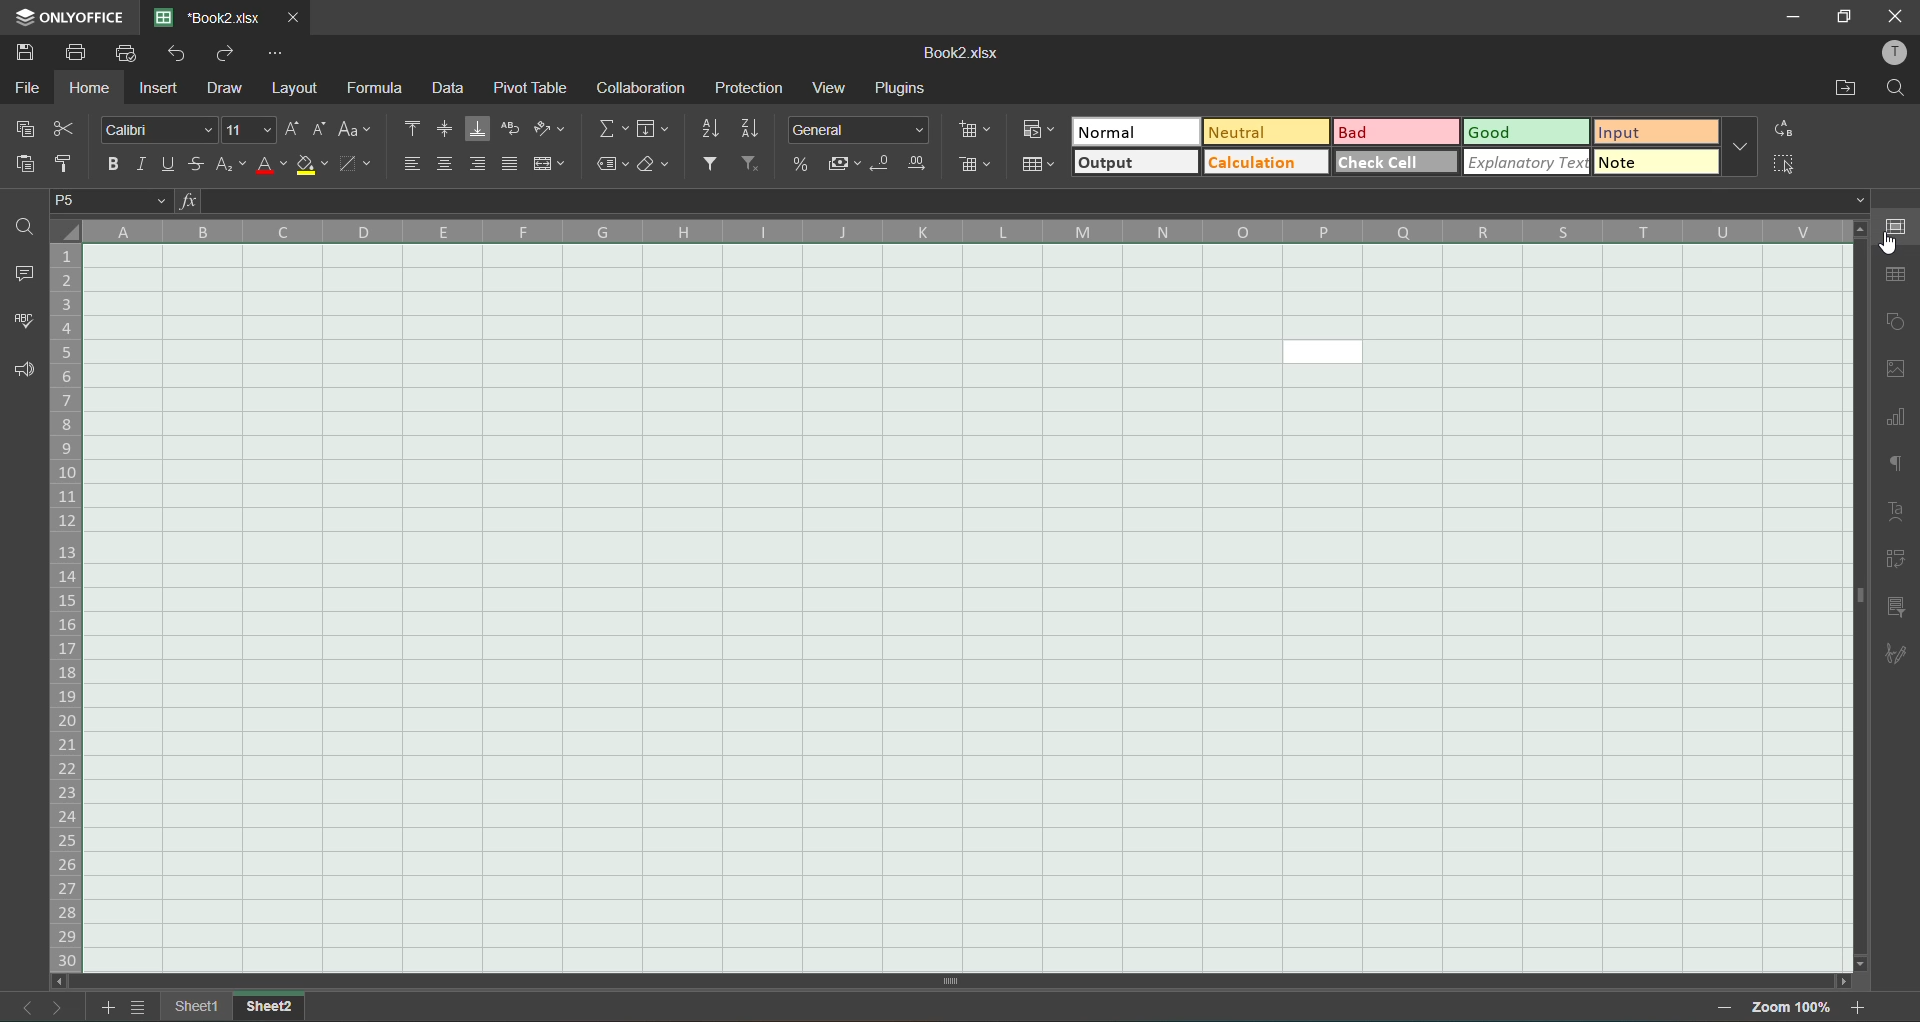 The image size is (1920, 1022). Describe the element at coordinates (1859, 1007) in the screenshot. I see `zoom in` at that location.